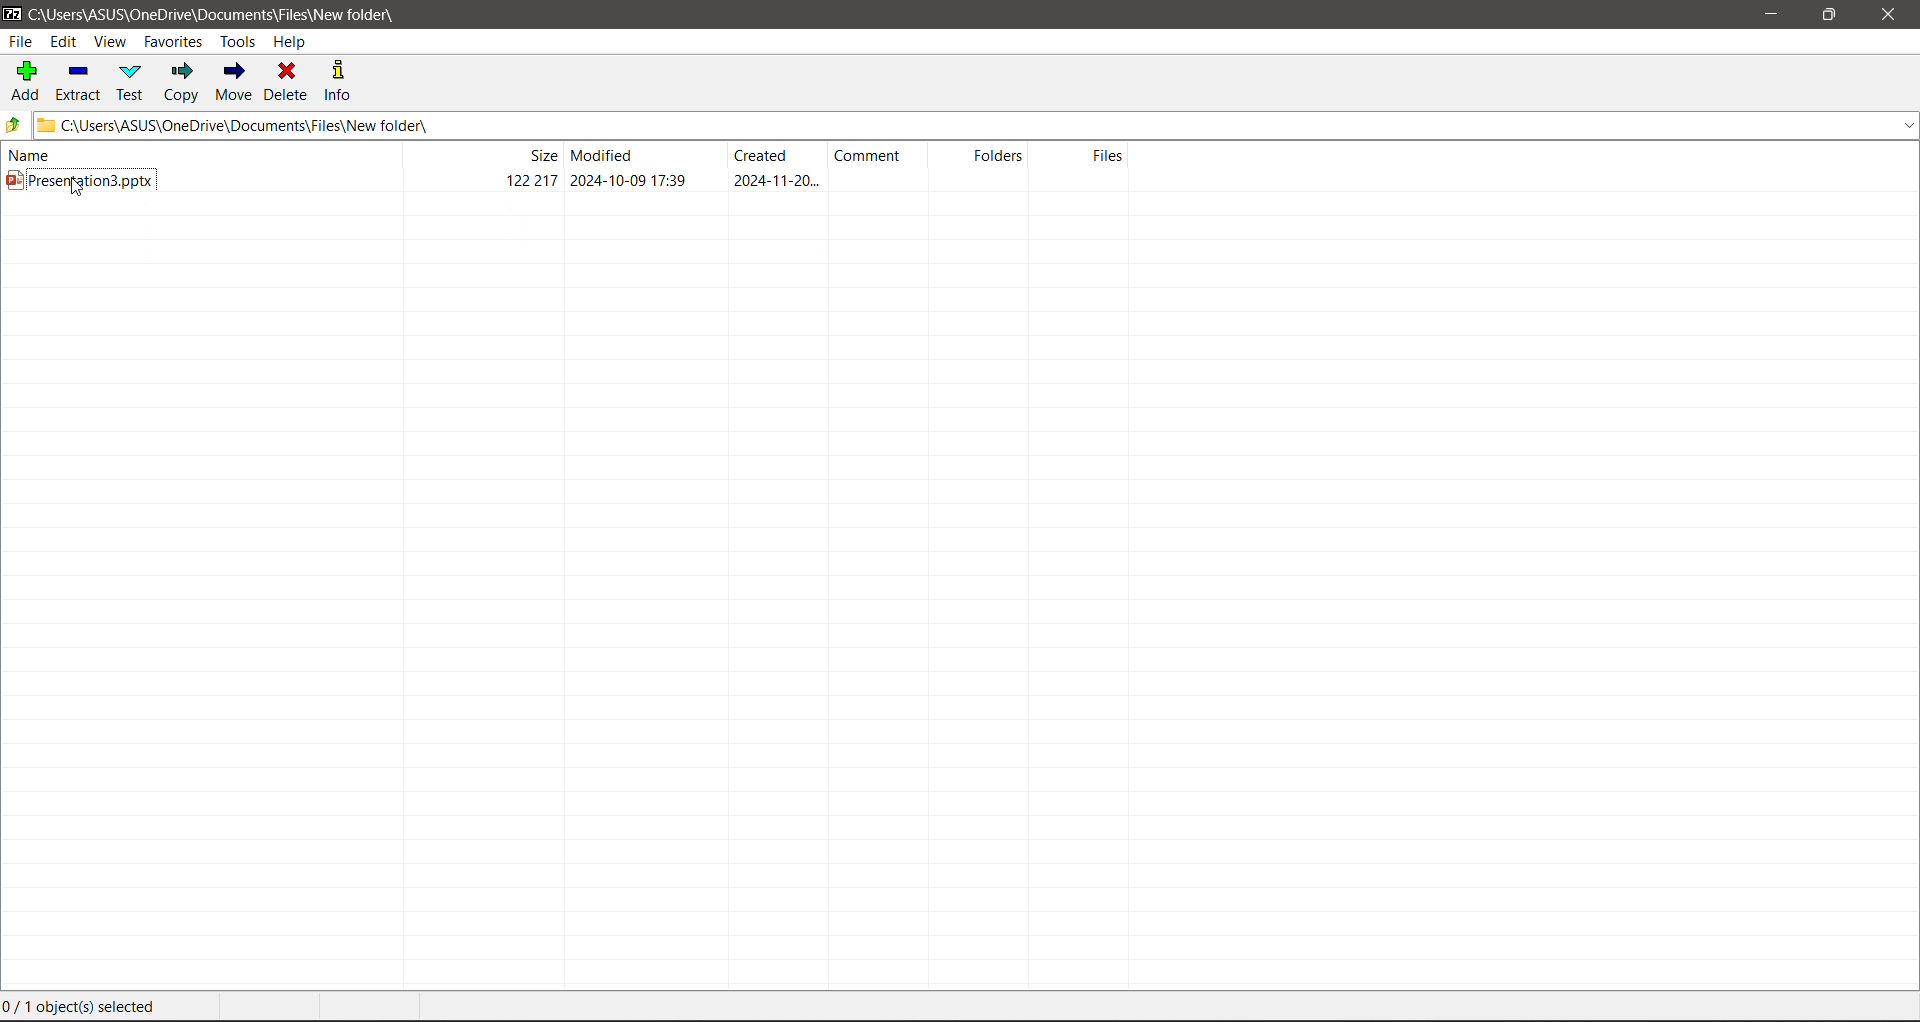  I want to click on Extract, so click(79, 82).